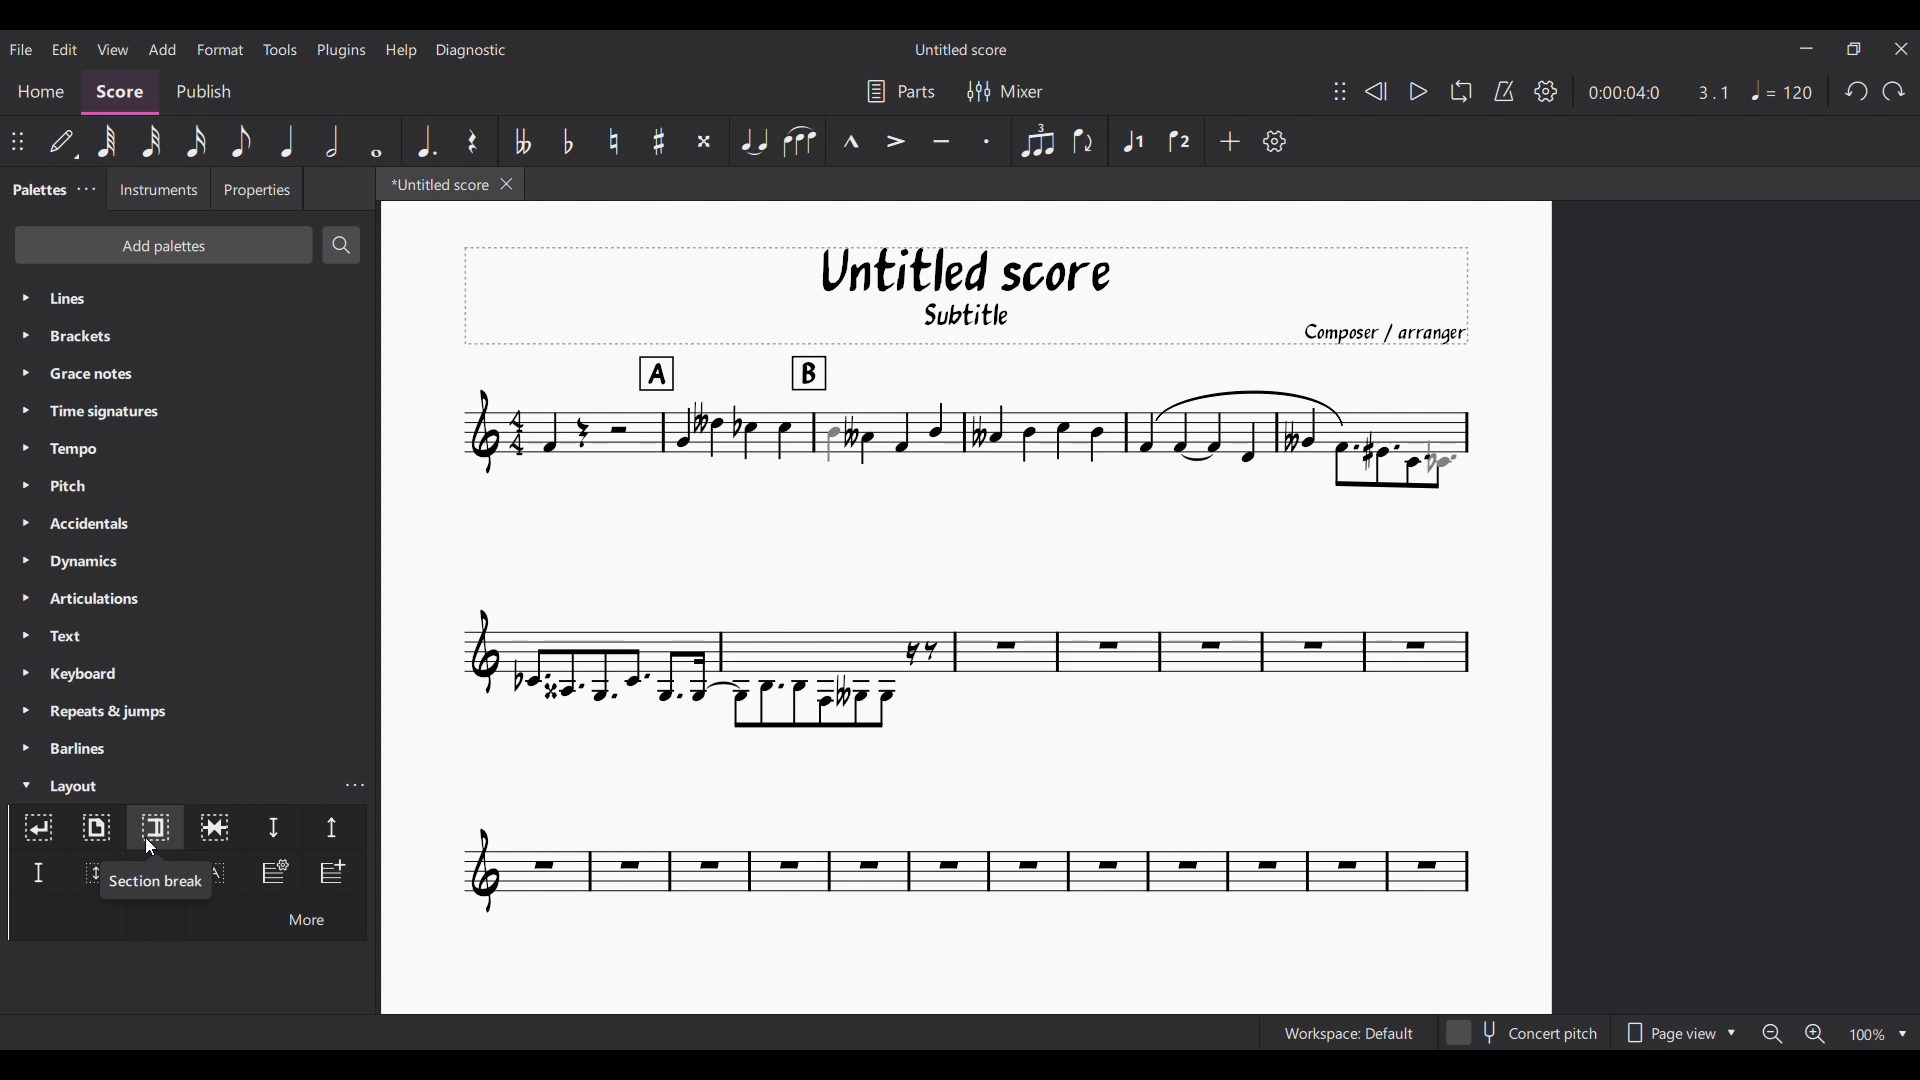 The width and height of the screenshot is (1920, 1080). What do you see at coordinates (1418, 91) in the screenshot?
I see `Play` at bounding box center [1418, 91].